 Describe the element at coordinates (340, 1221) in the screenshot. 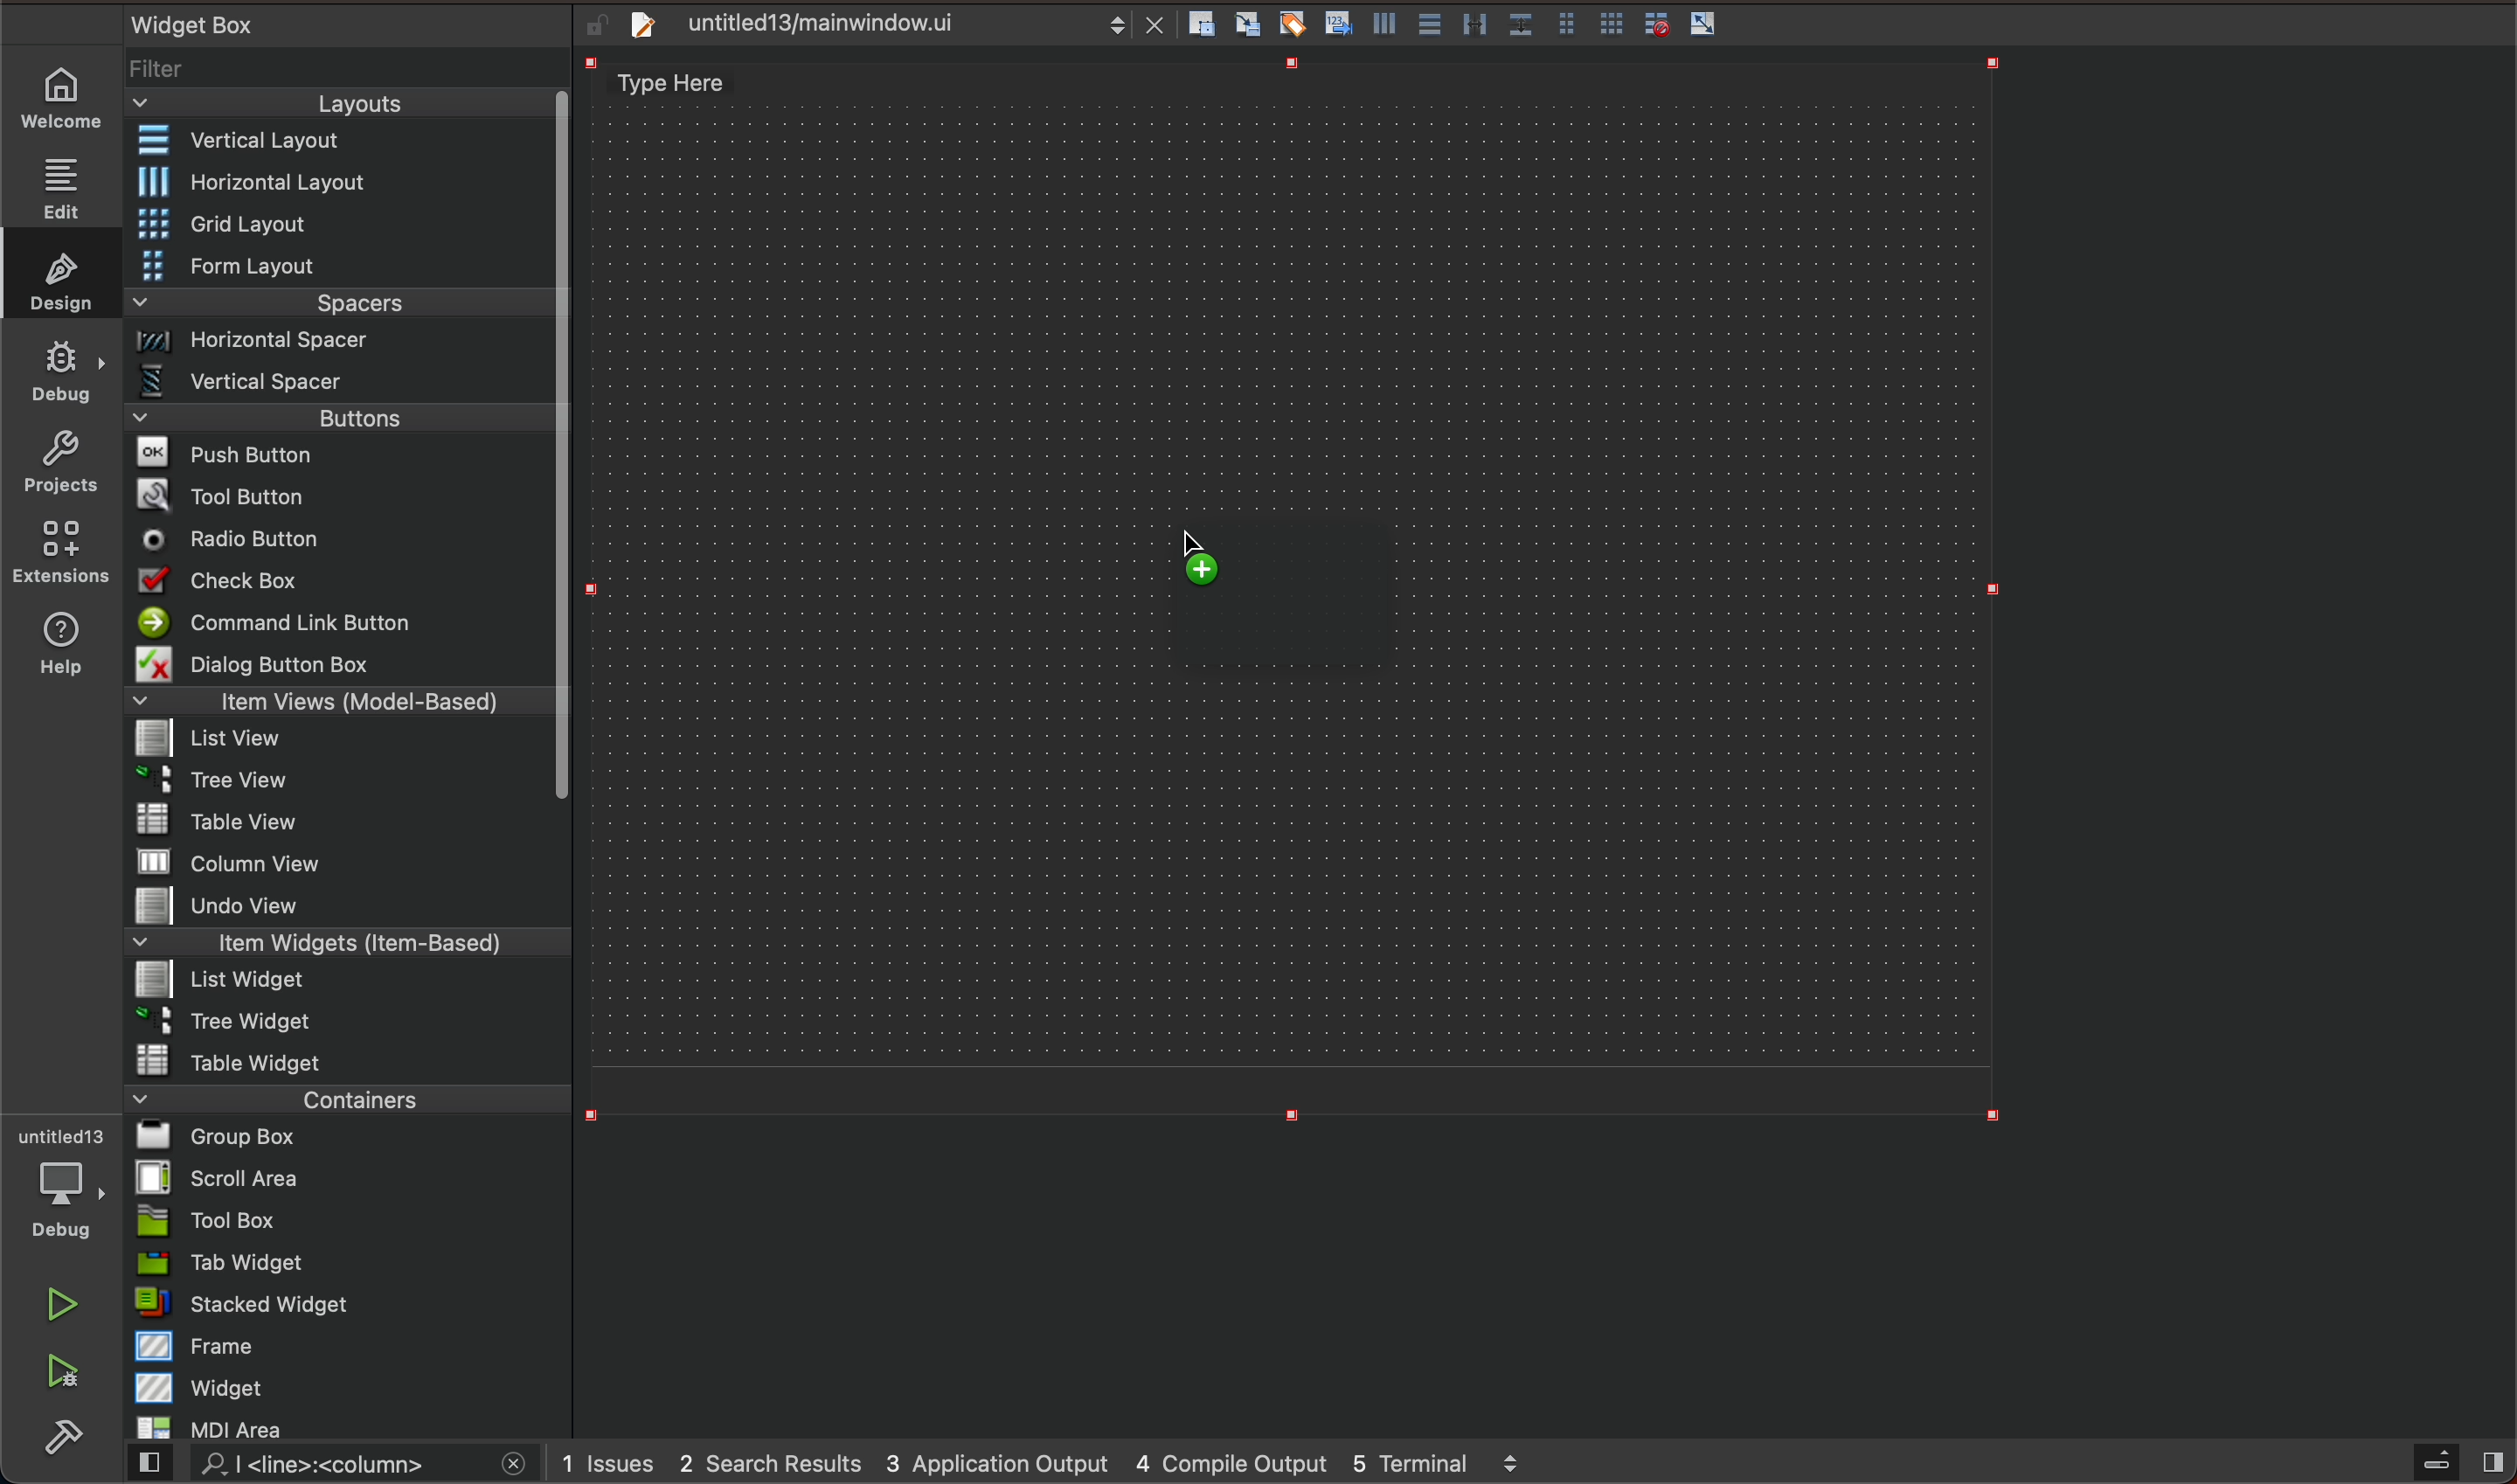

I see `tool box` at that location.